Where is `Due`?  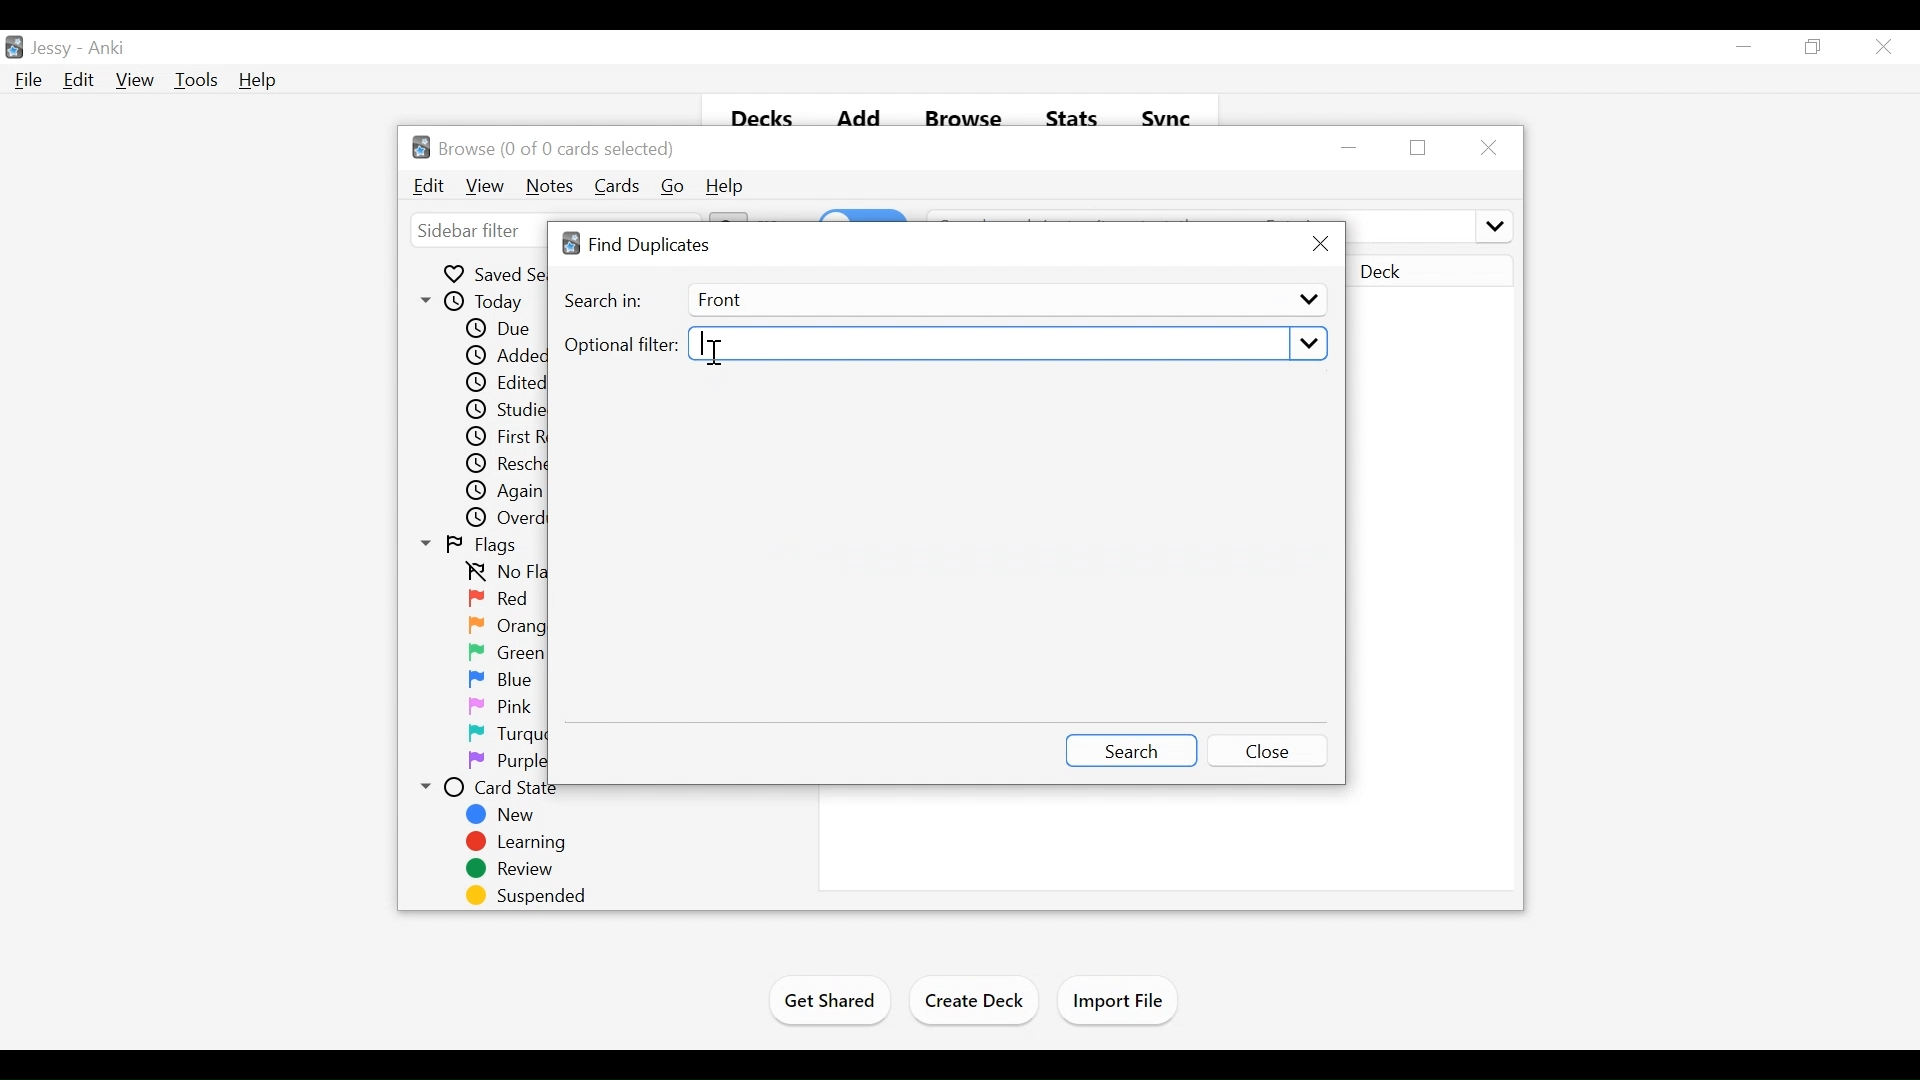
Due is located at coordinates (496, 329).